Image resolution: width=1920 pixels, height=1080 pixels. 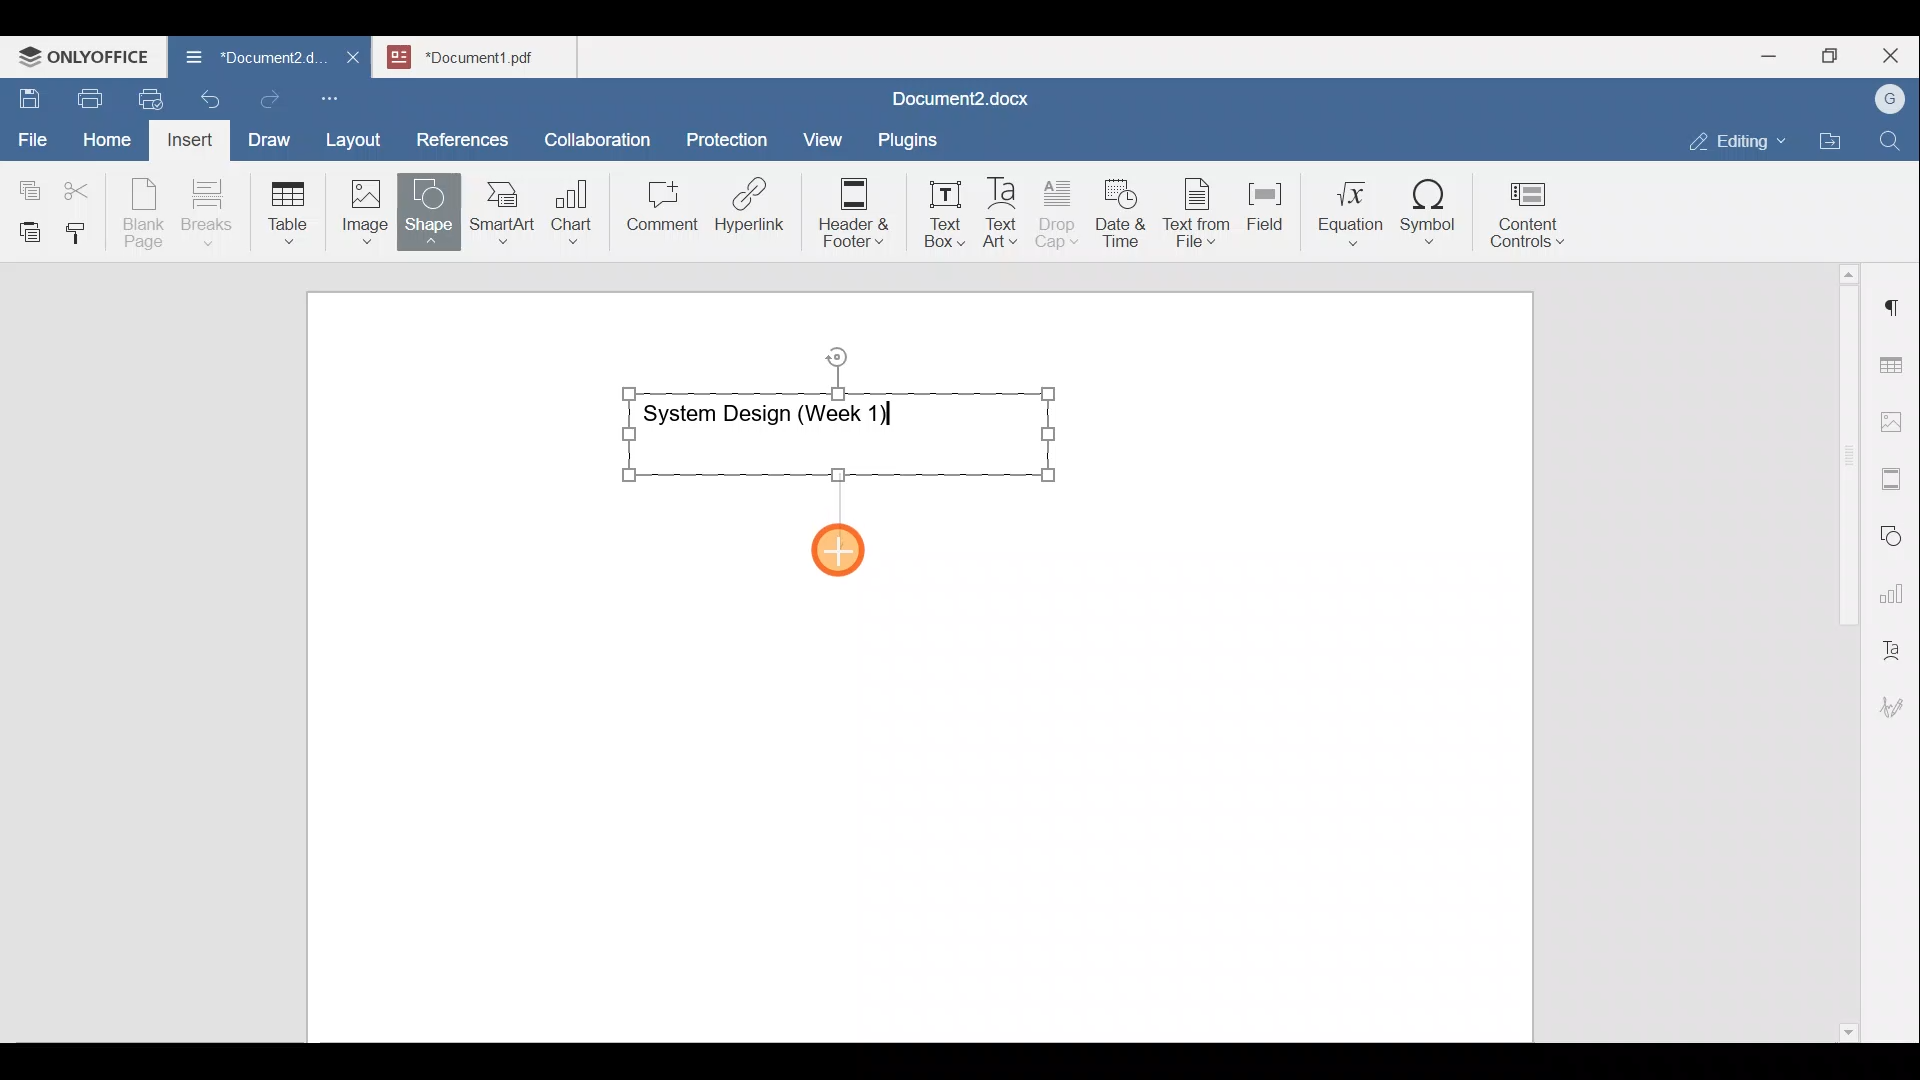 I want to click on Scroll bar, so click(x=1841, y=649).